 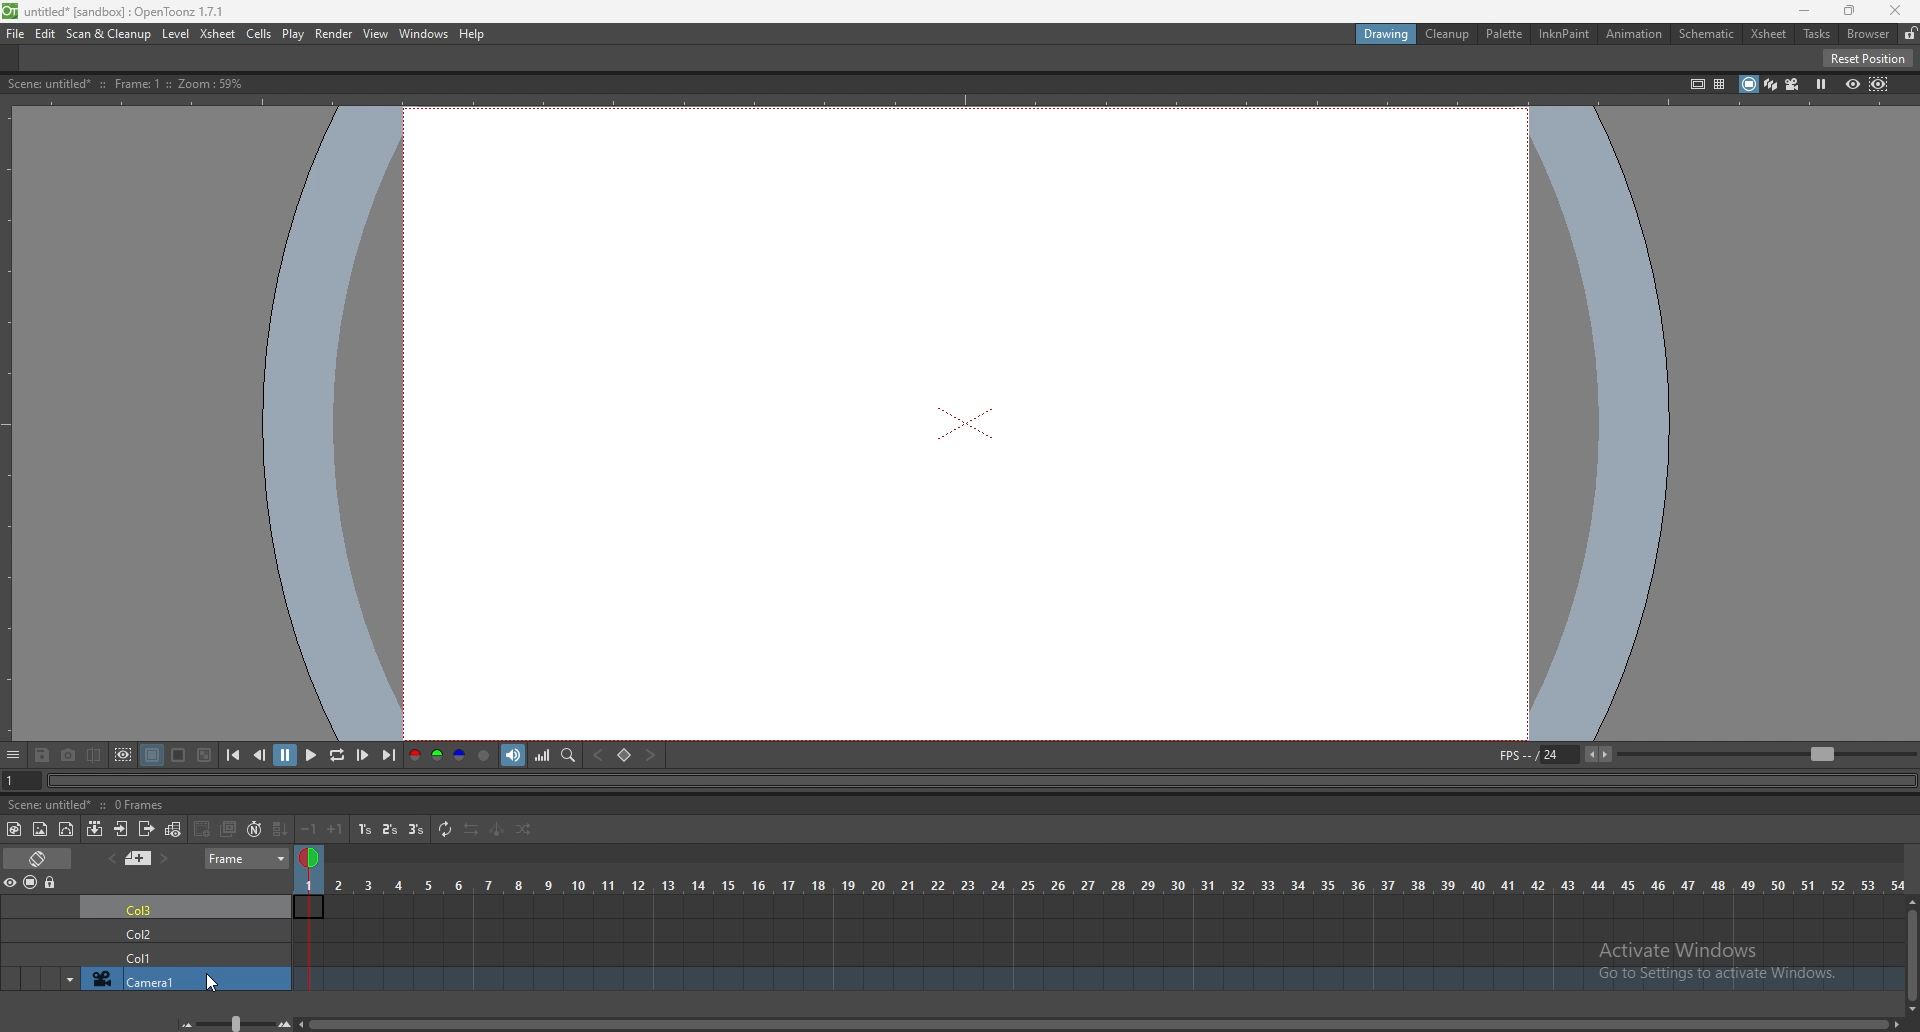 What do you see at coordinates (336, 756) in the screenshot?
I see `loop` at bounding box center [336, 756].